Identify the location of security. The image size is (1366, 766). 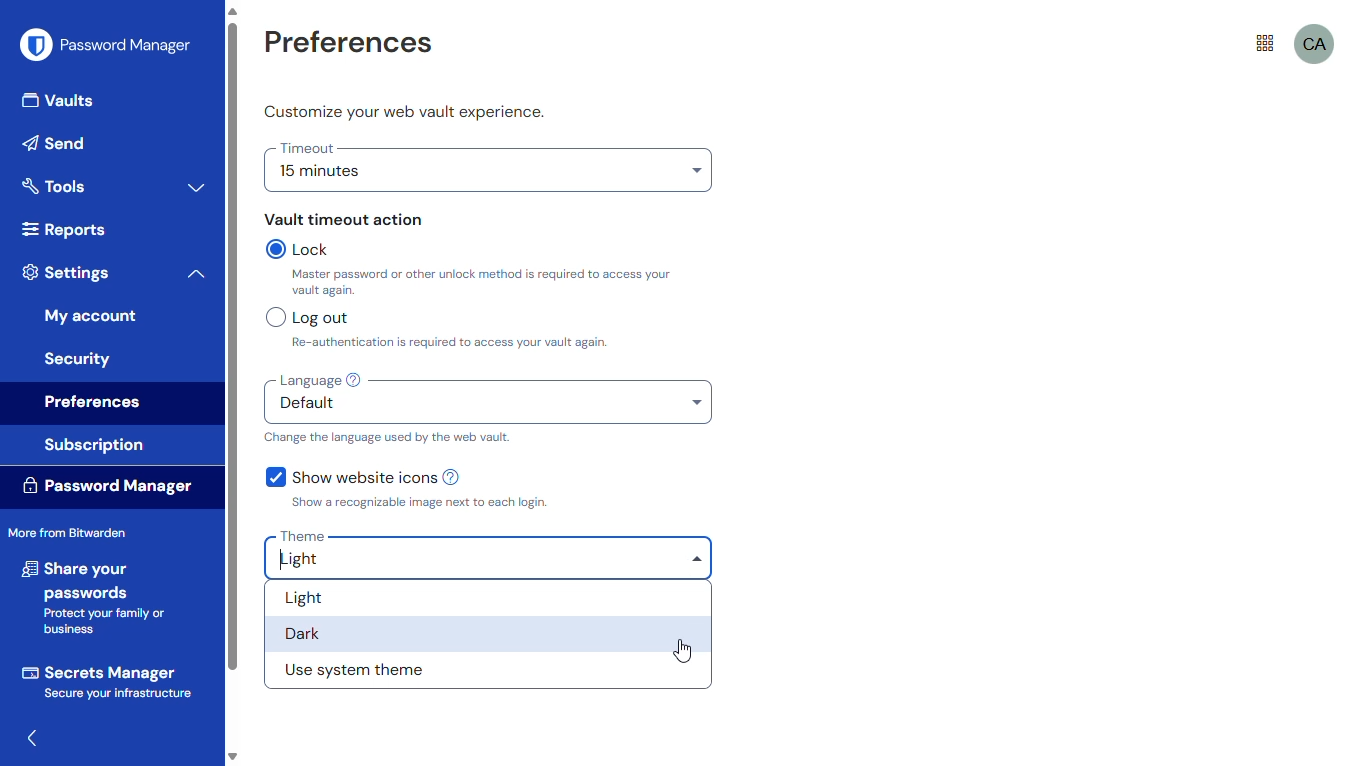
(79, 358).